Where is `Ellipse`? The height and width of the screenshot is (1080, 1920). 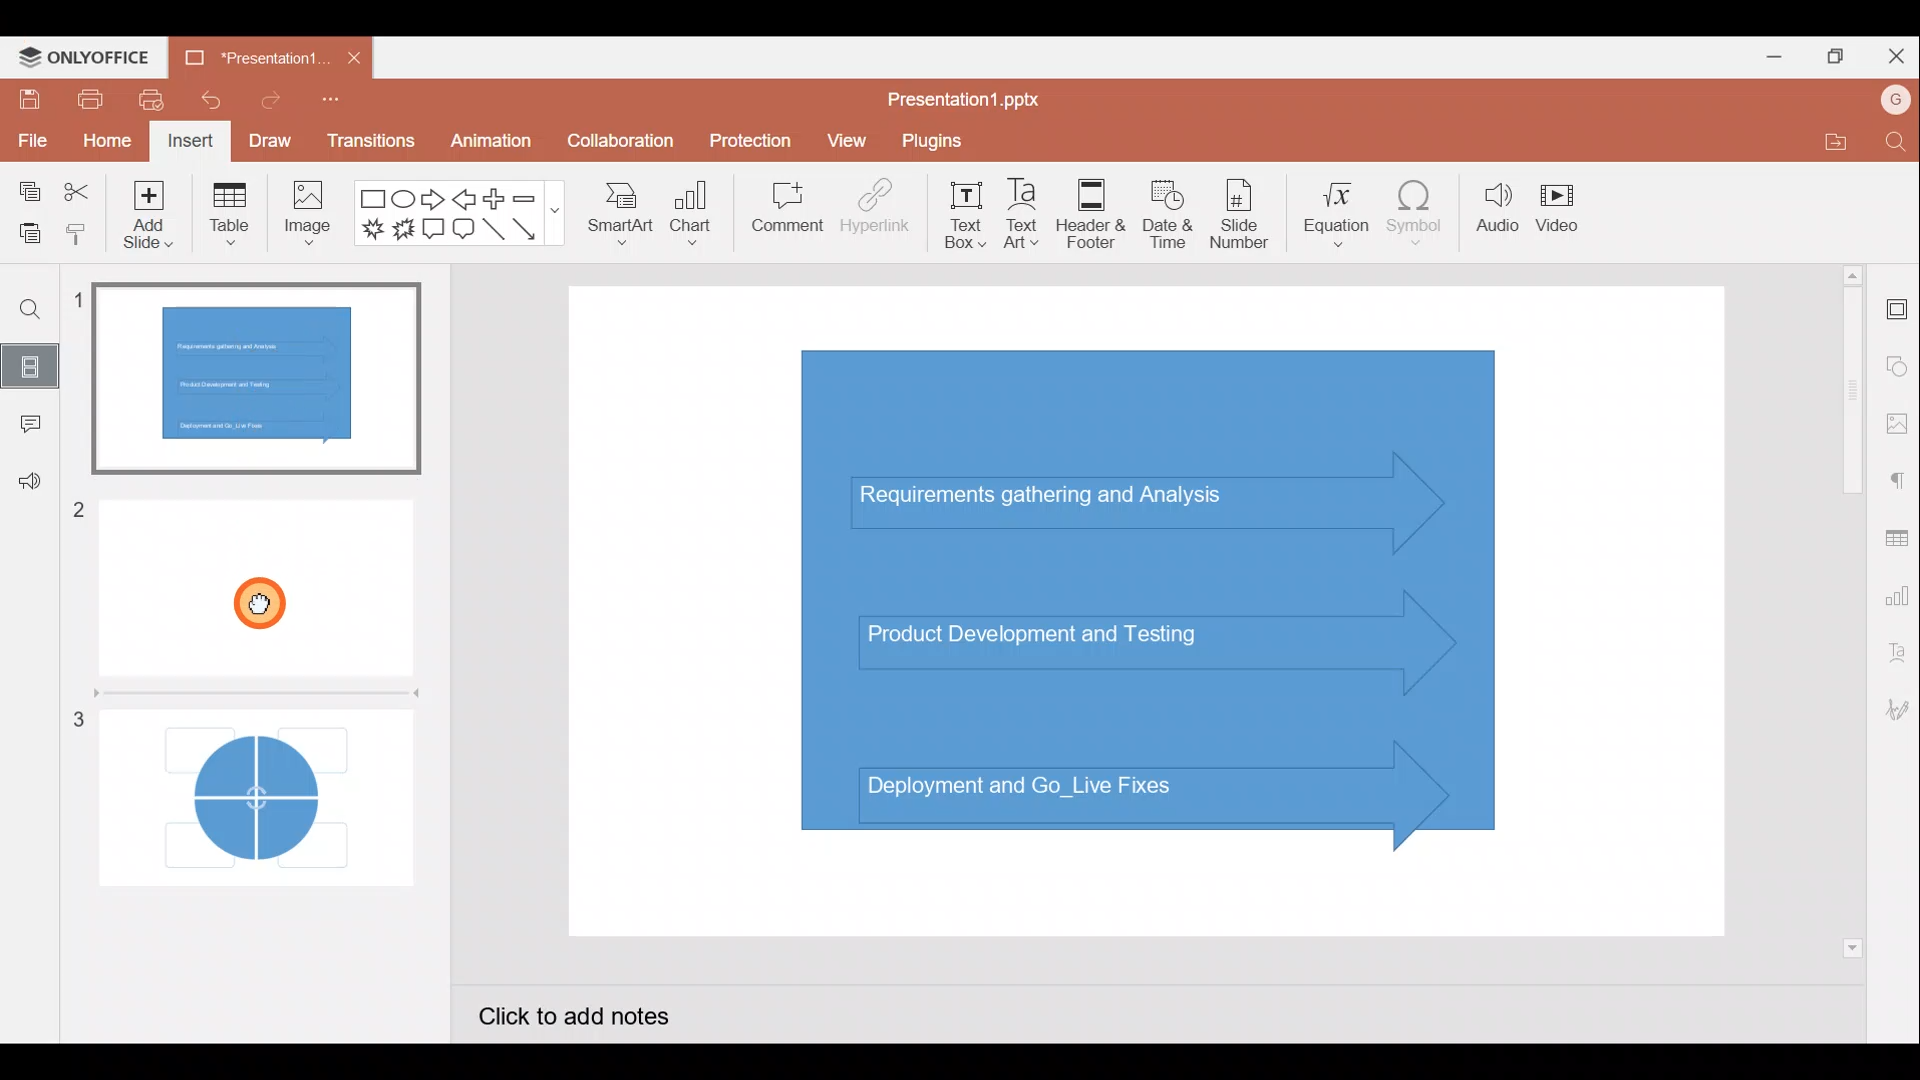
Ellipse is located at coordinates (402, 201).